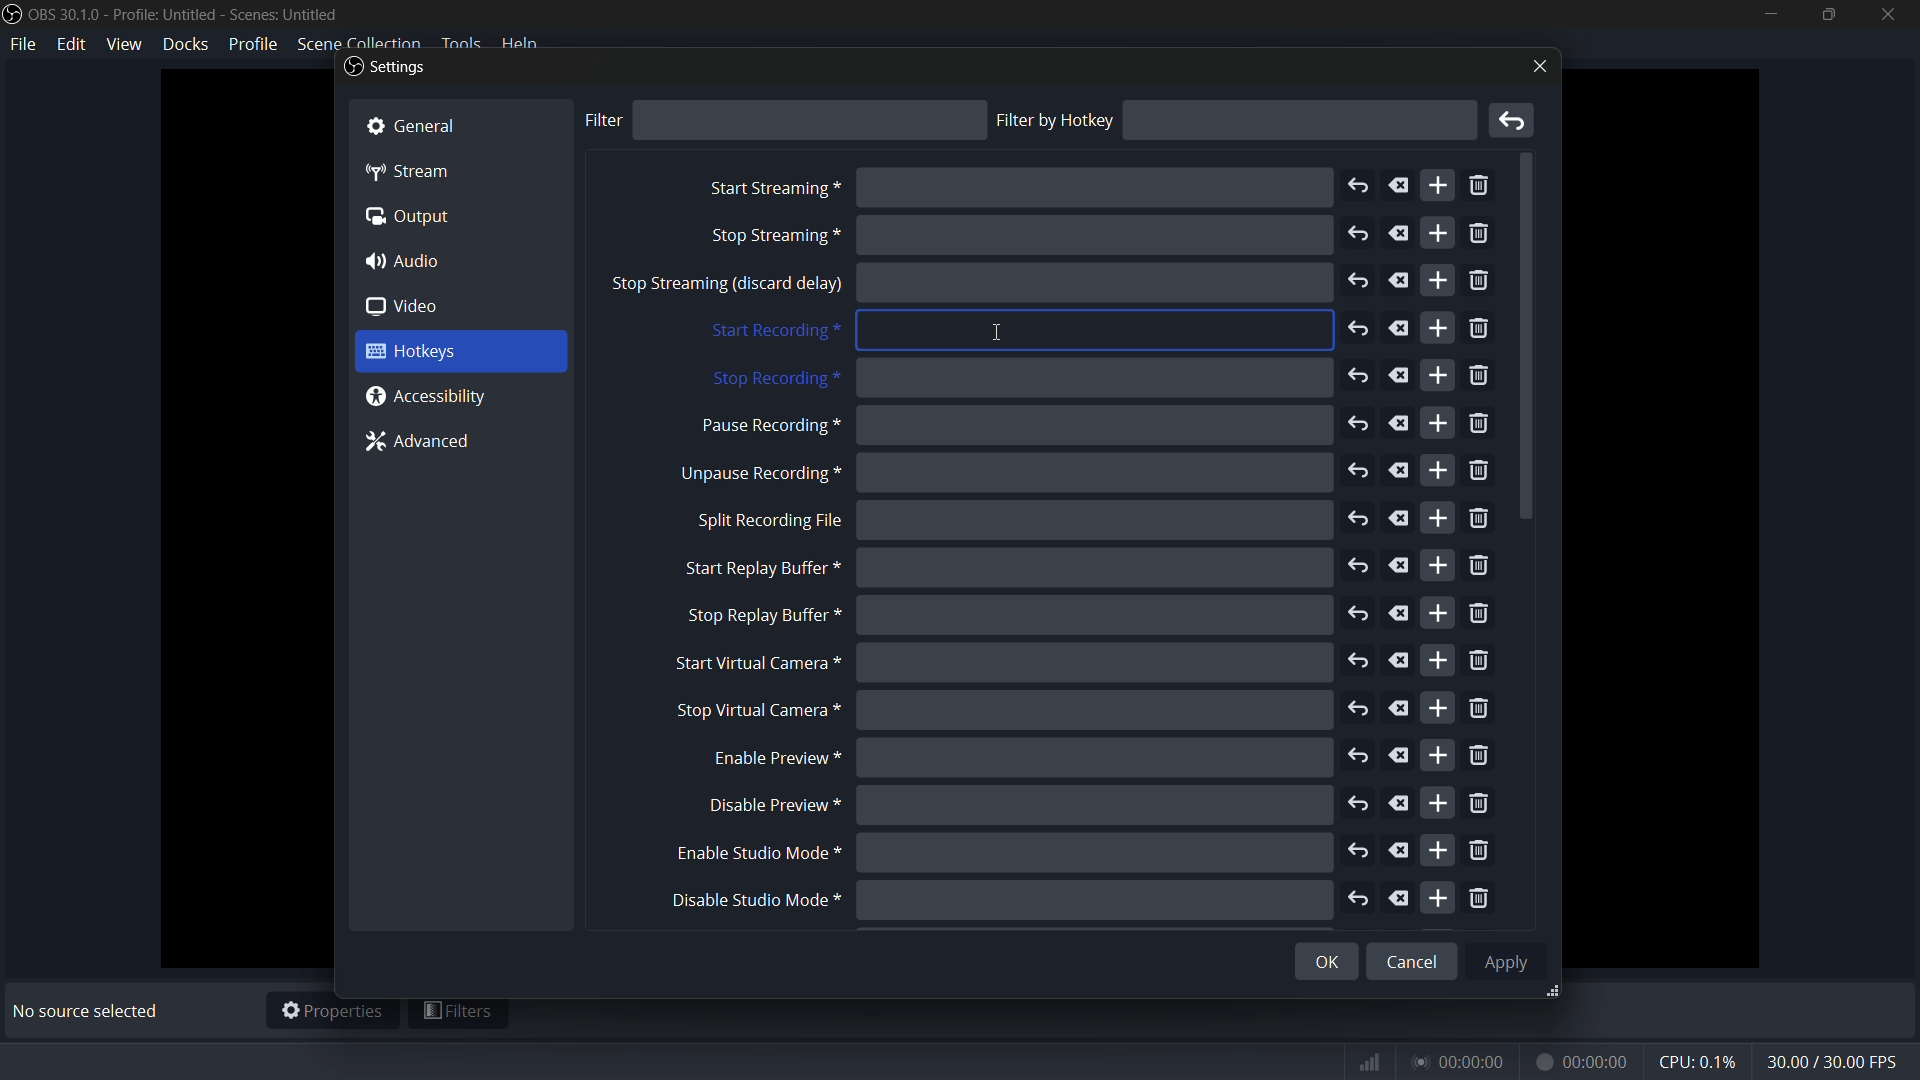  I want to click on minimize, so click(1770, 14).